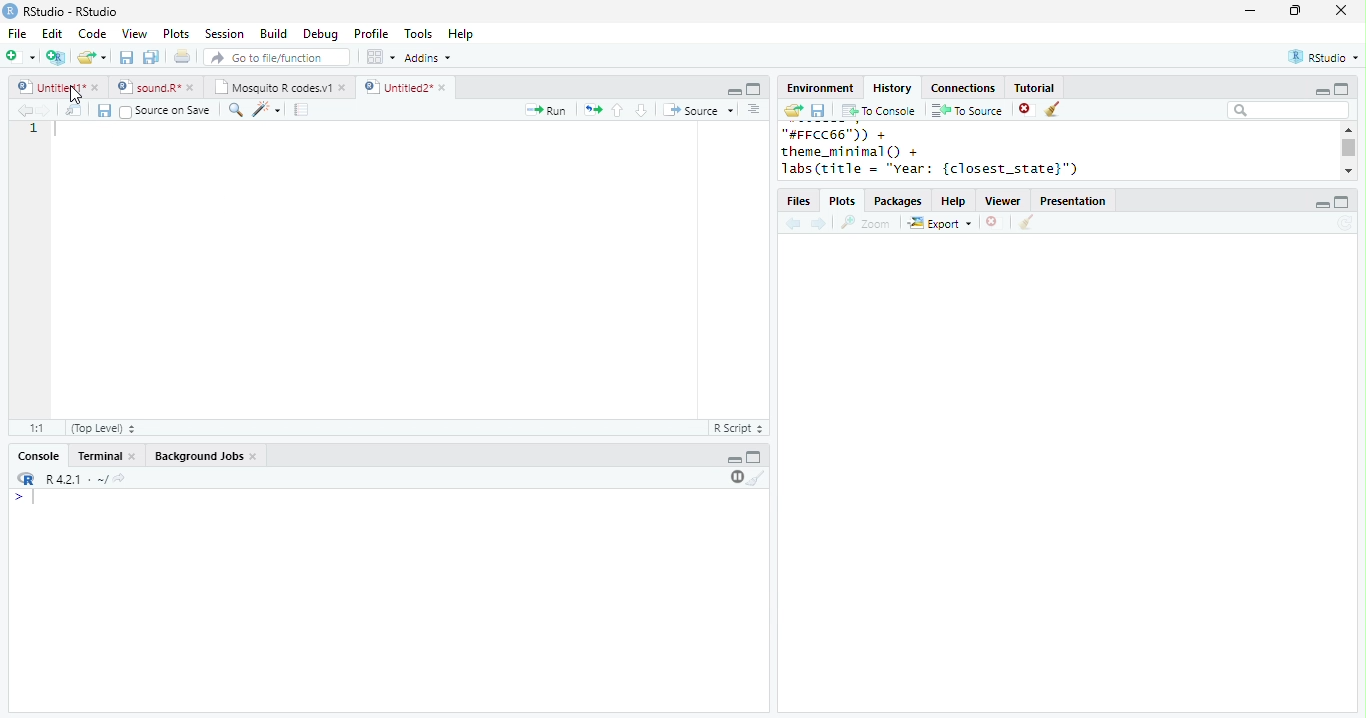 This screenshot has width=1366, height=718. I want to click on forward, so click(44, 111).